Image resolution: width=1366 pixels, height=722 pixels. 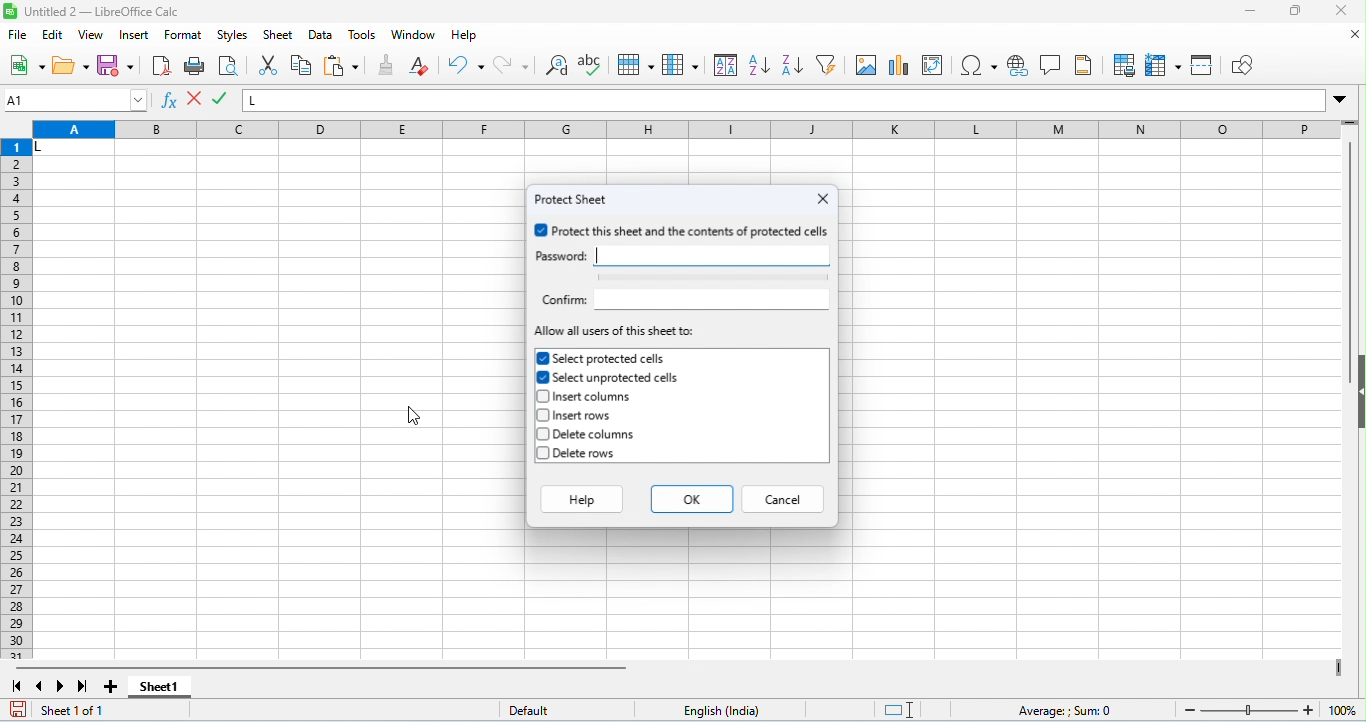 I want to click on header and footer, so click(x=1083, y=65).